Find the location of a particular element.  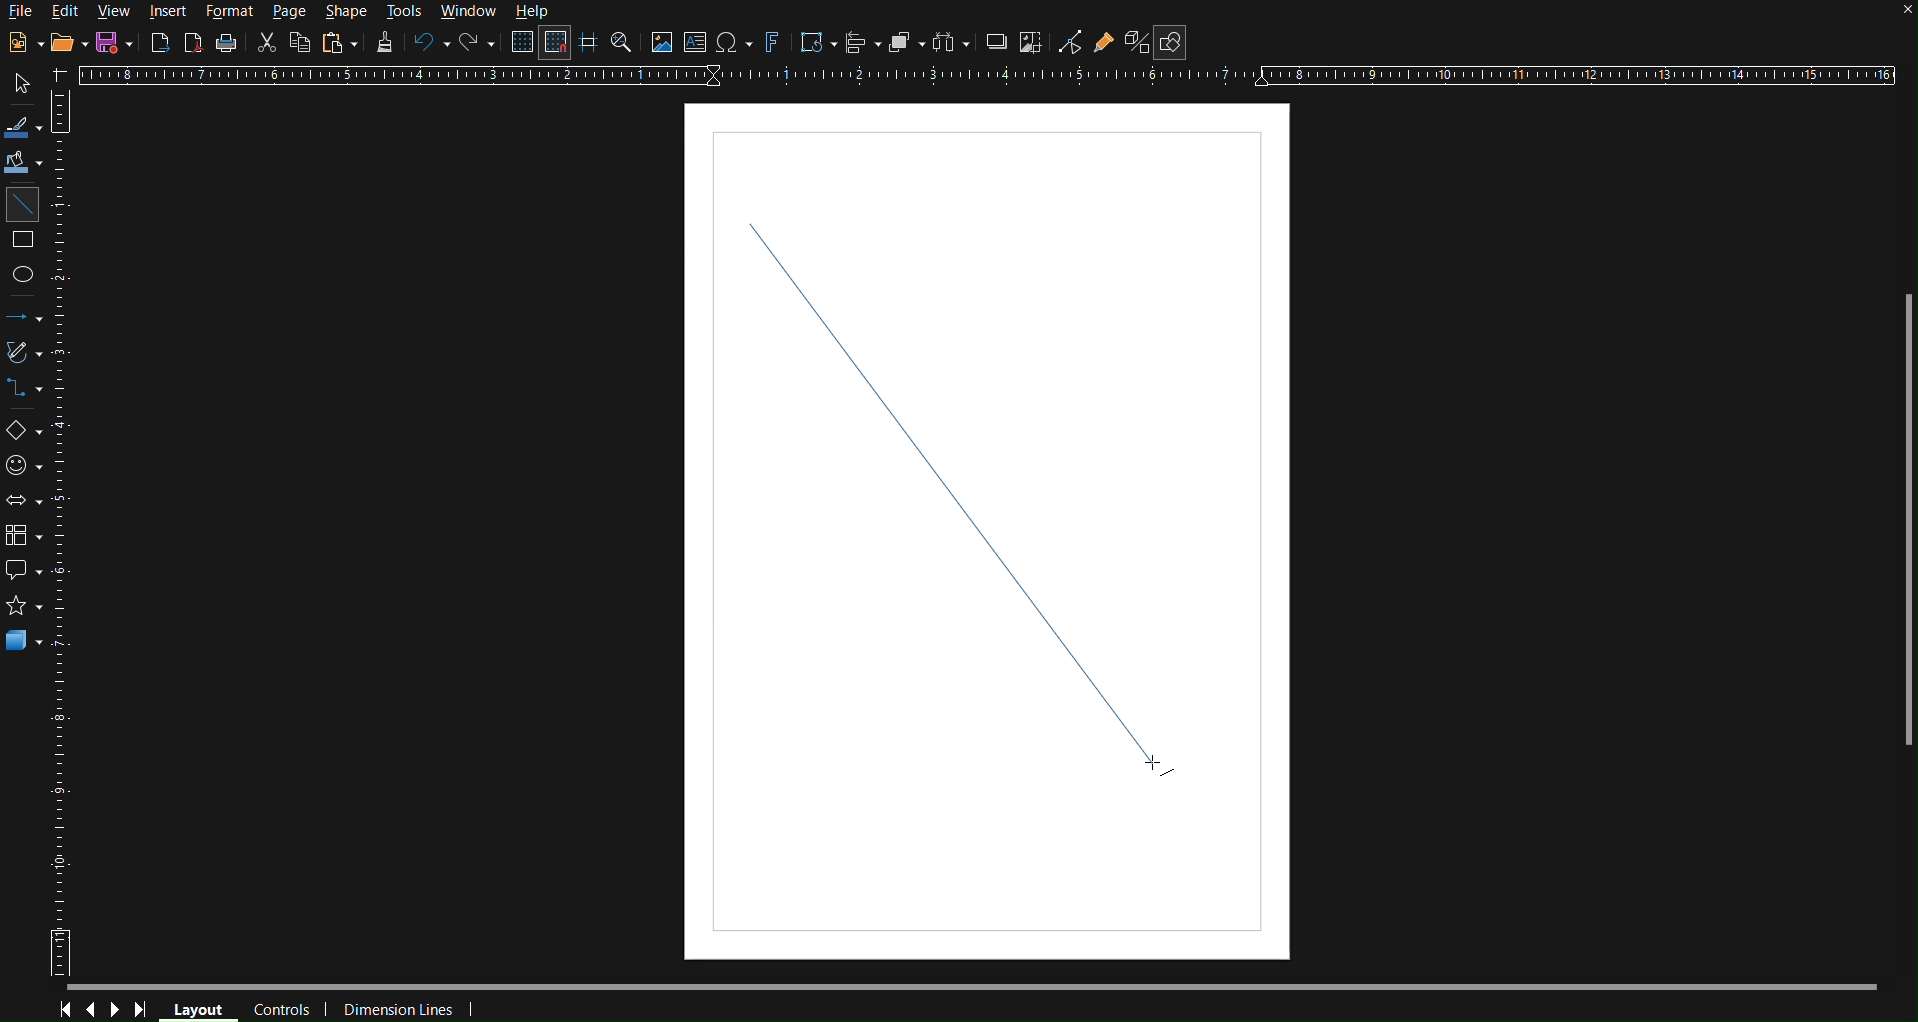

Snap to Grid is located at coordinates (556, 43).